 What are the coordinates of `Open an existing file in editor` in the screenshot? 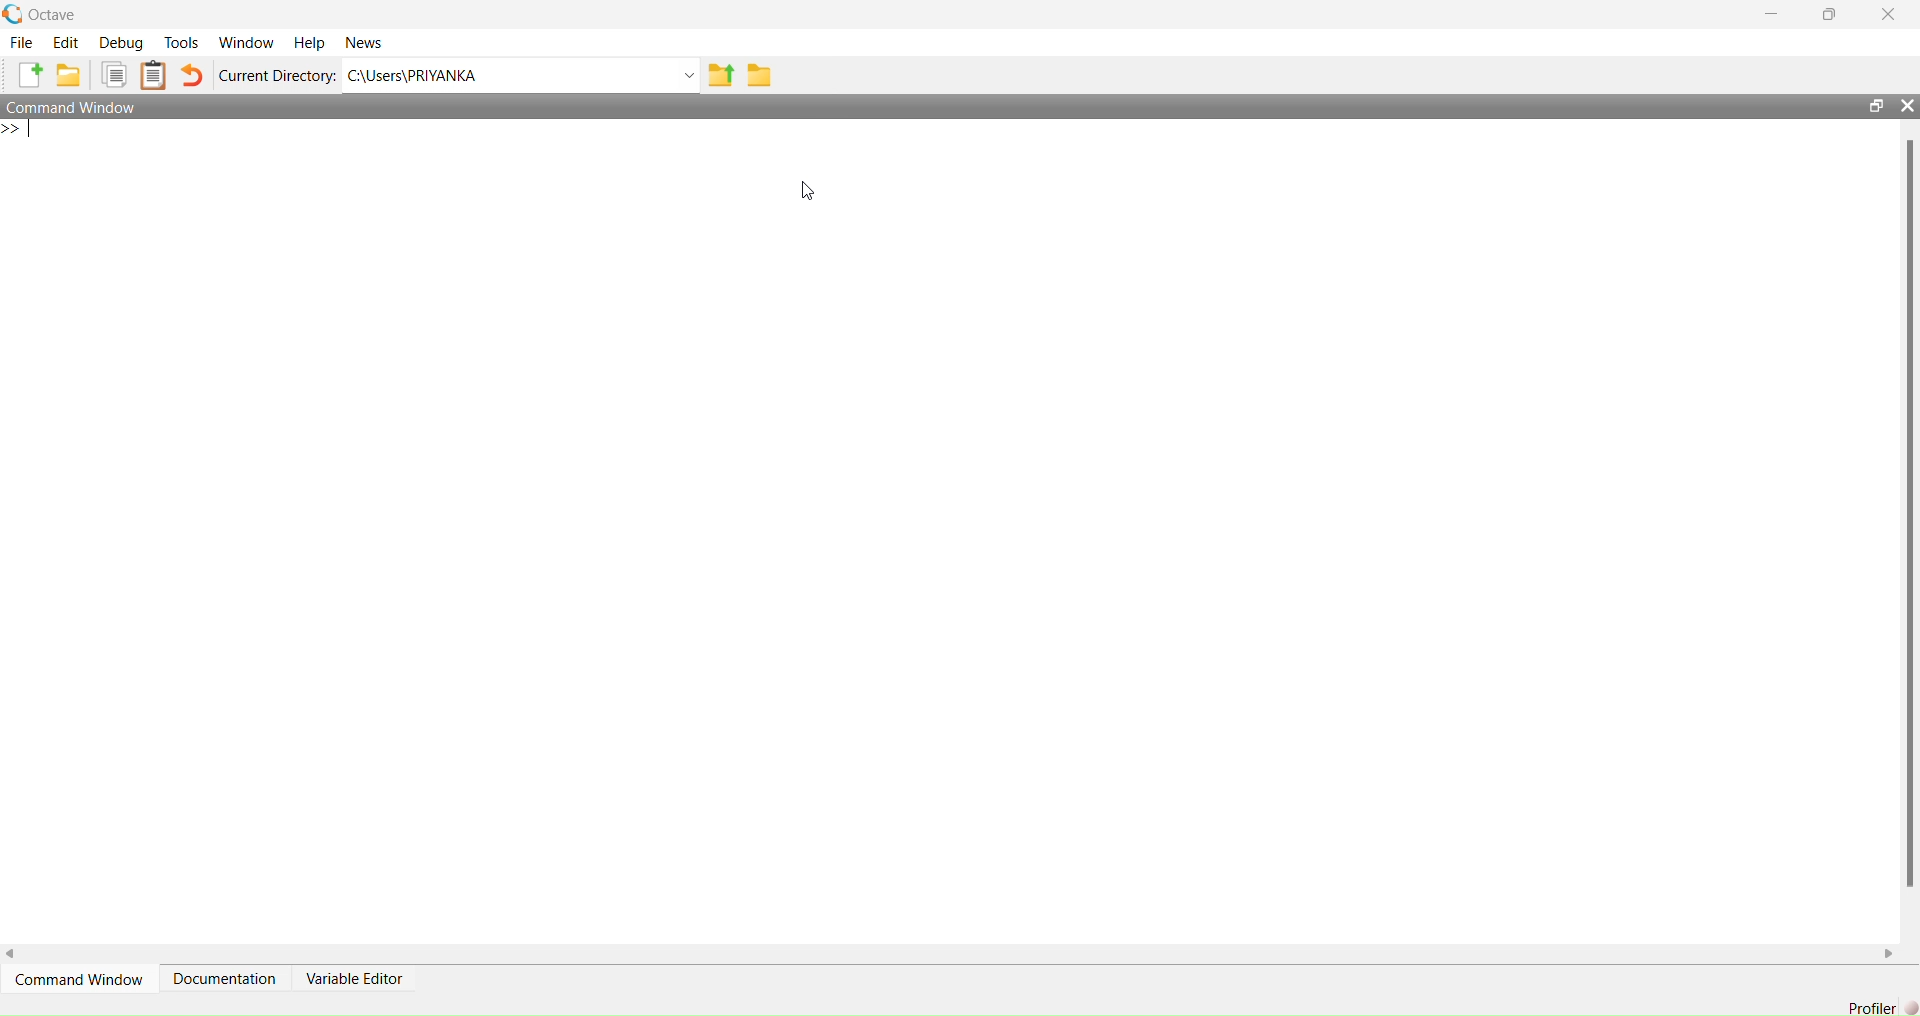 It's located at (68, 74).